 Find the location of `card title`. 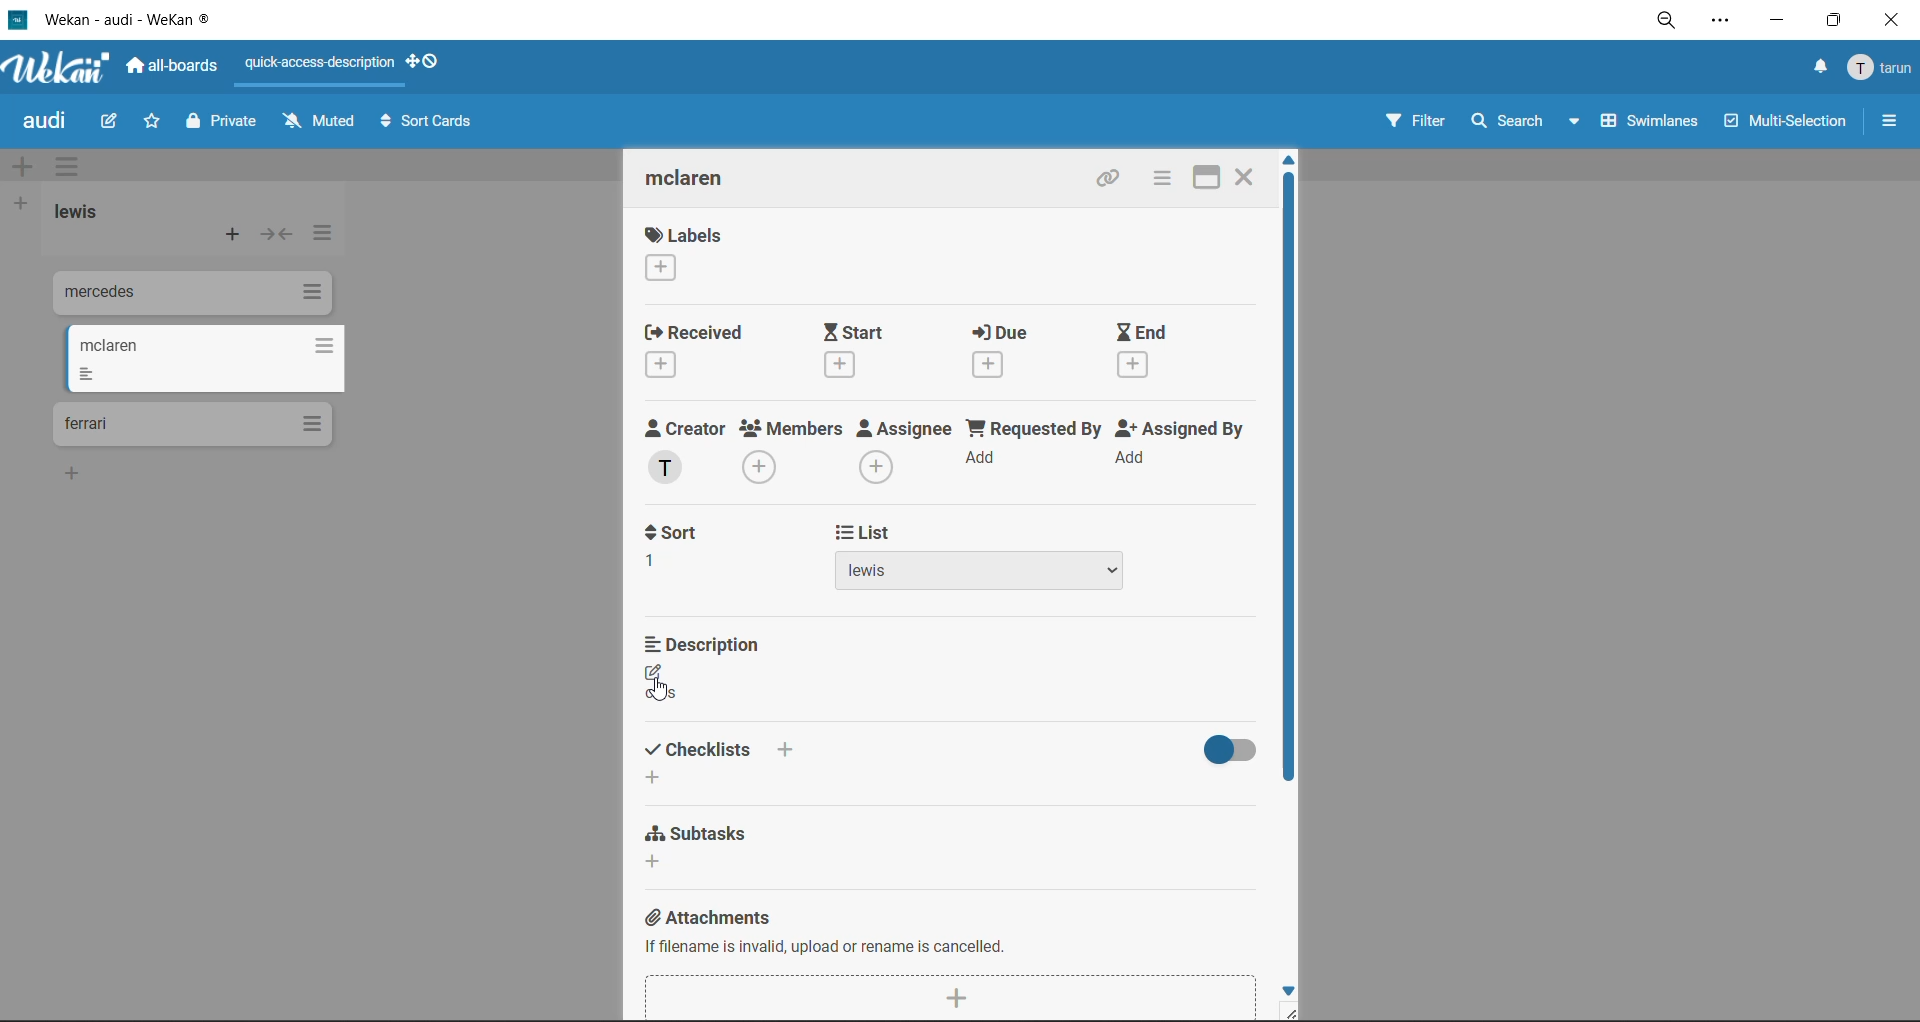

card title is located at coordinates (702, 181).